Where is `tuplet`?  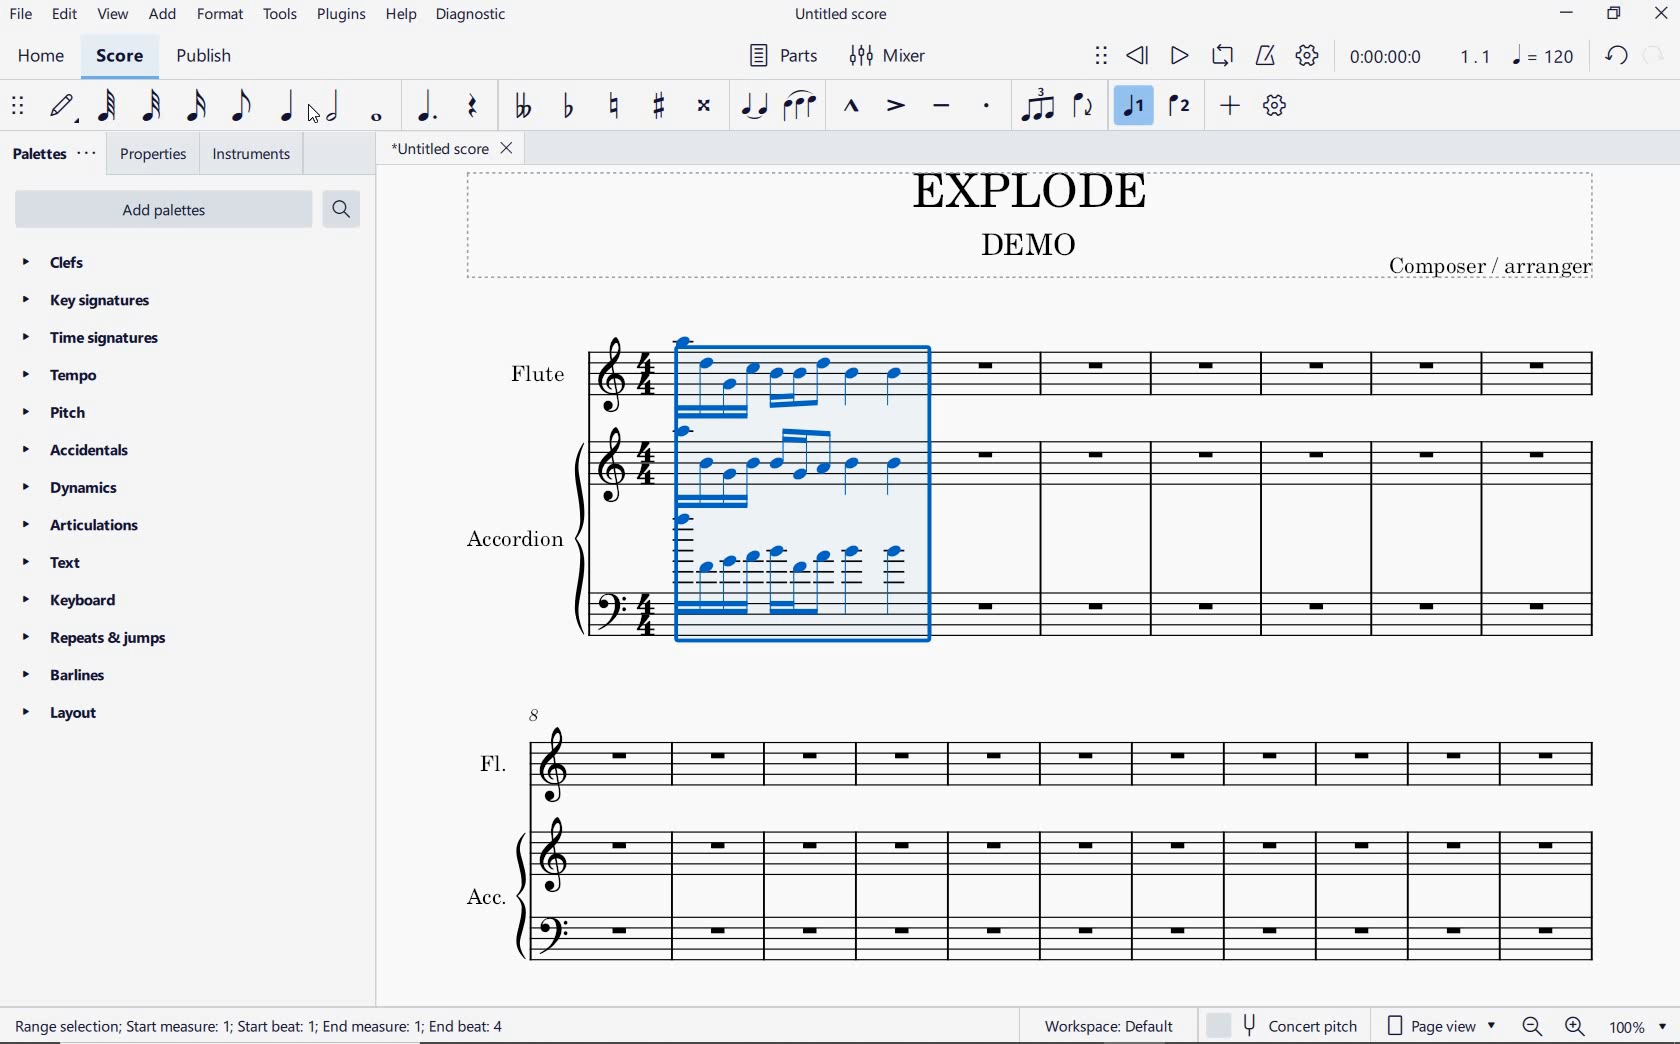
tuplet is located at coordinates (1038, 104).